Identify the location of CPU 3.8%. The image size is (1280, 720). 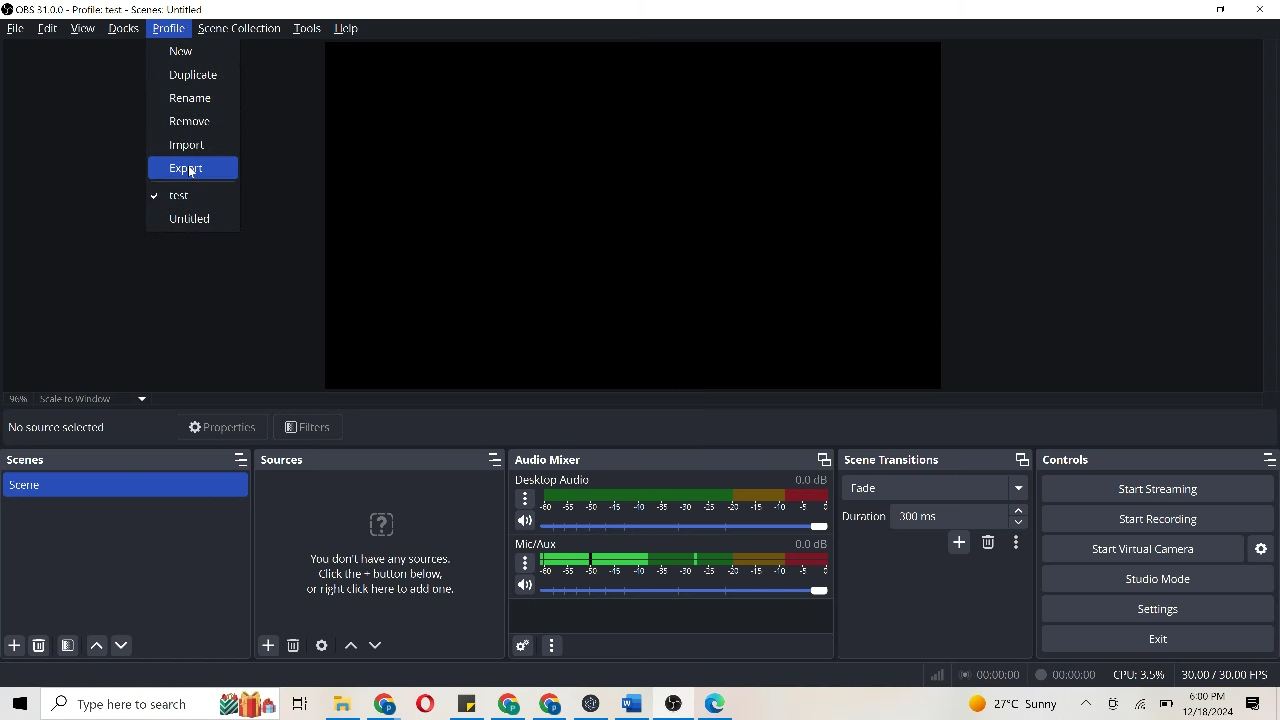
(1142, 675).